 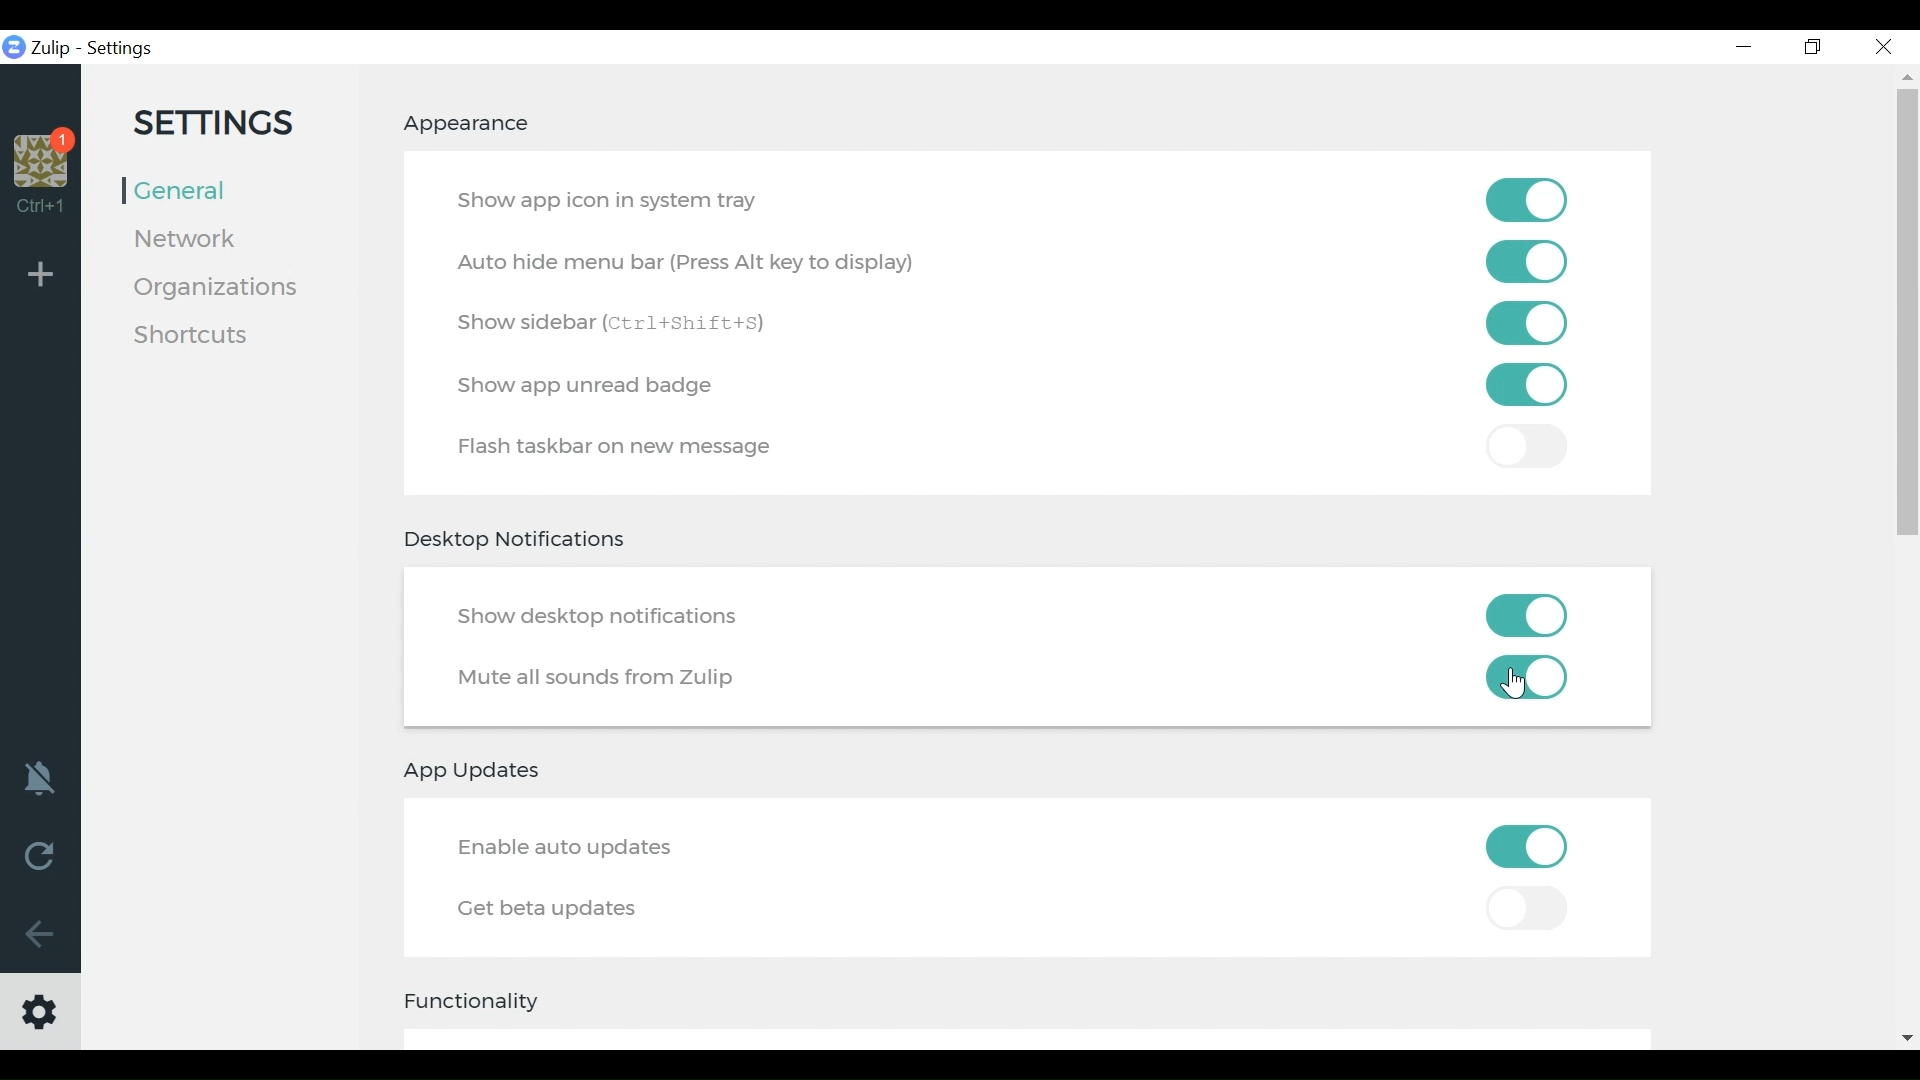 What do you see at coordinates (1528, 199) in the screenshot?
I see `Toggle on/off show app on system tray` at bounding box center [1528, 199].